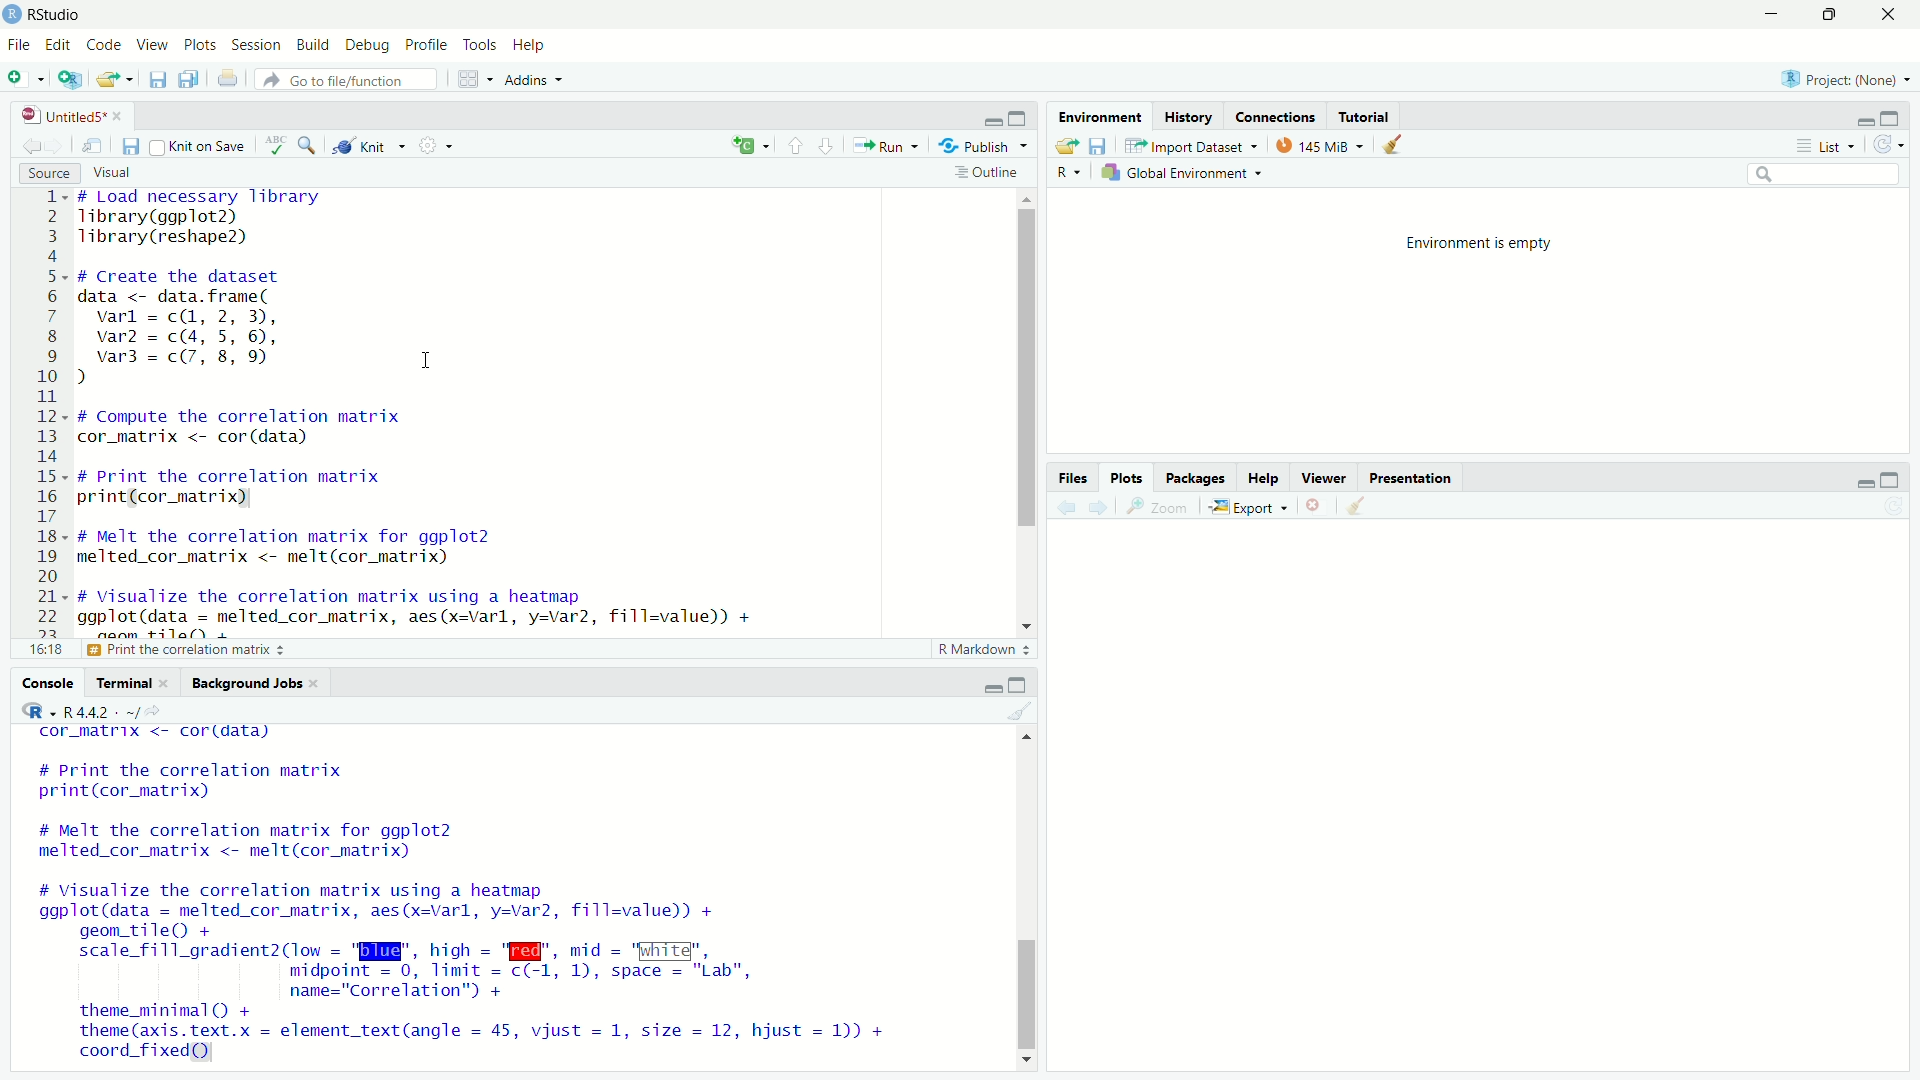 The width and height of the screenshot is (1920, 1080). Describe the element at coordinates (1483, 245) in the screenshot. I see `environment is empty` at that location.